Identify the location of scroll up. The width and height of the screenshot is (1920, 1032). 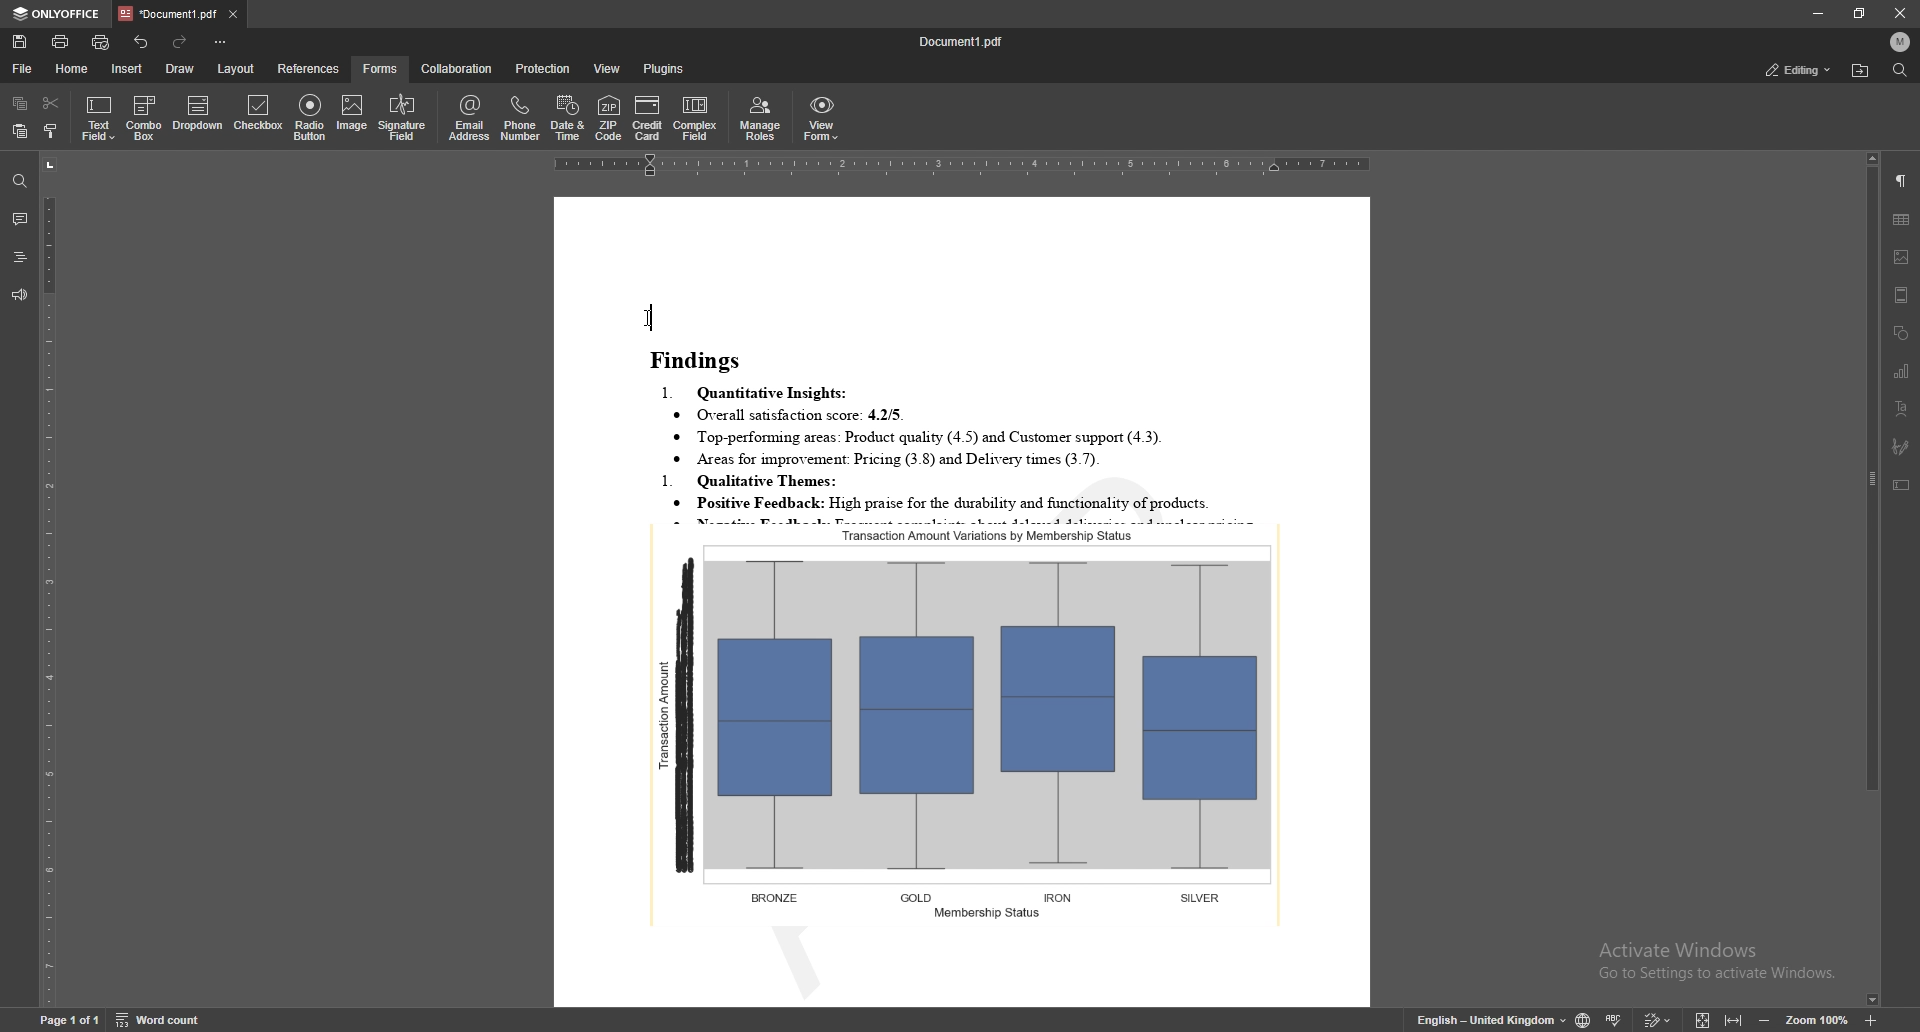
(1871, 159).